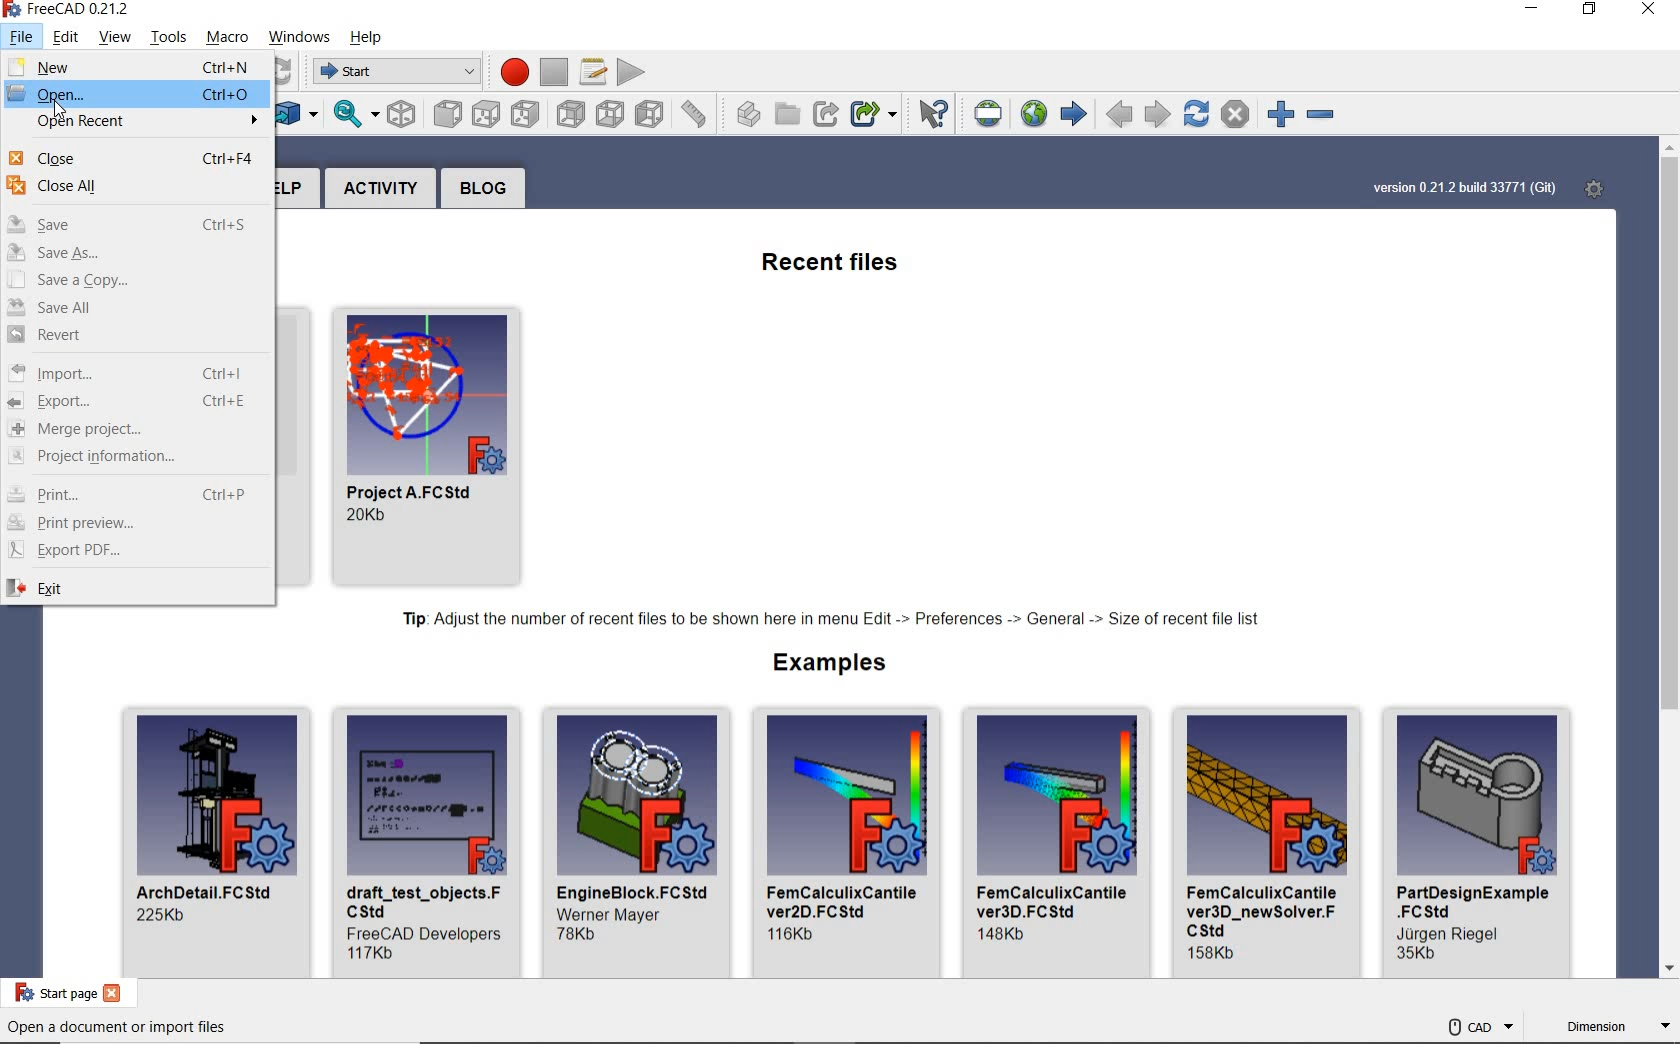 The width and height of the screenshot is (1680, 1044). I want to click on size, so click(580, 934).